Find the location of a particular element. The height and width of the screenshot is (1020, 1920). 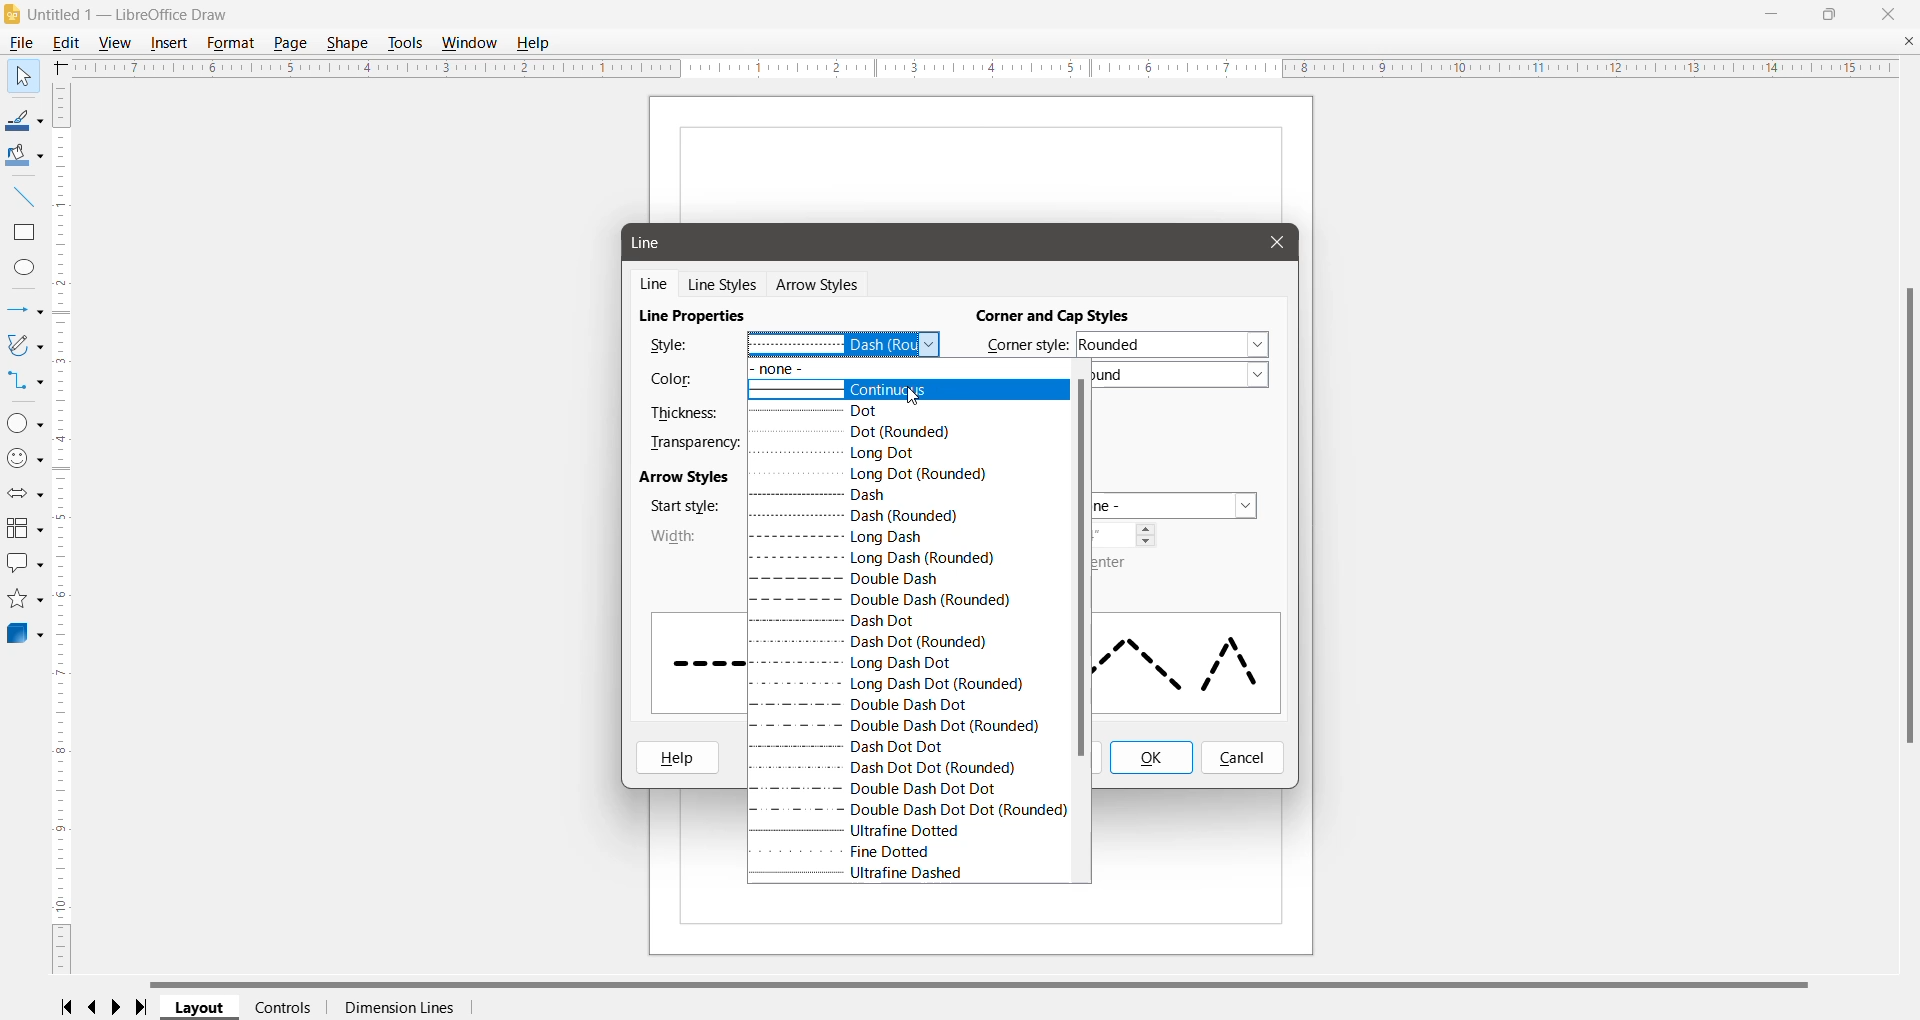

Close Document is located at coordinates (1908, 41).